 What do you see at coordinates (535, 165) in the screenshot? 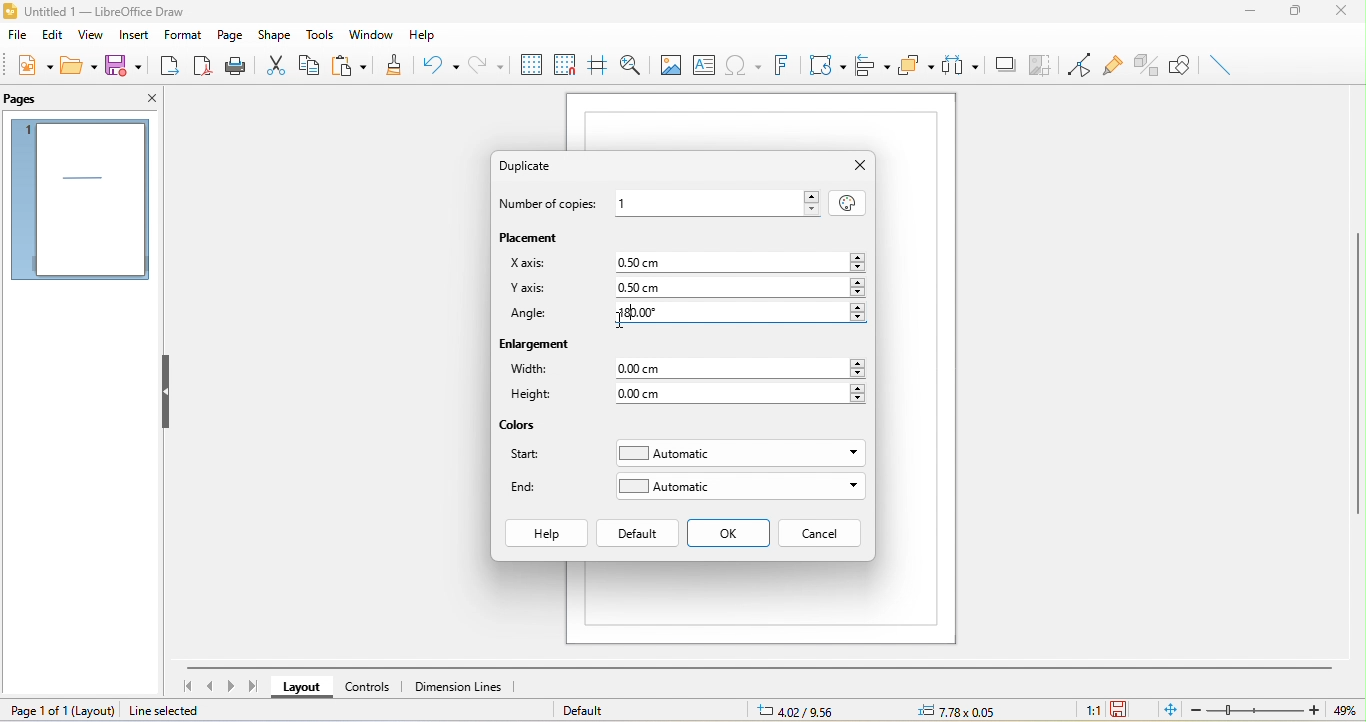
I see `duplicate` at bounding box center [535, 165].